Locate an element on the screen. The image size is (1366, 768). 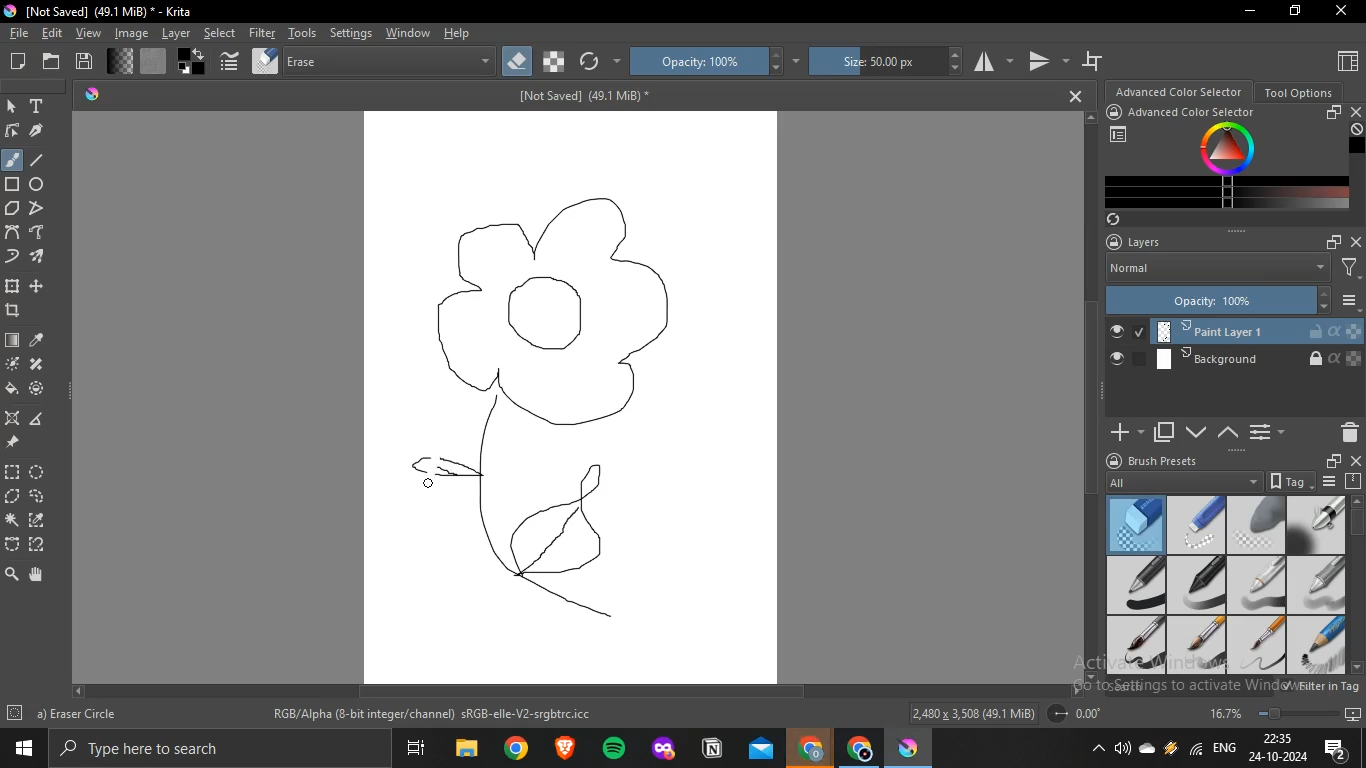
Application is located at coordinates (418, 749).